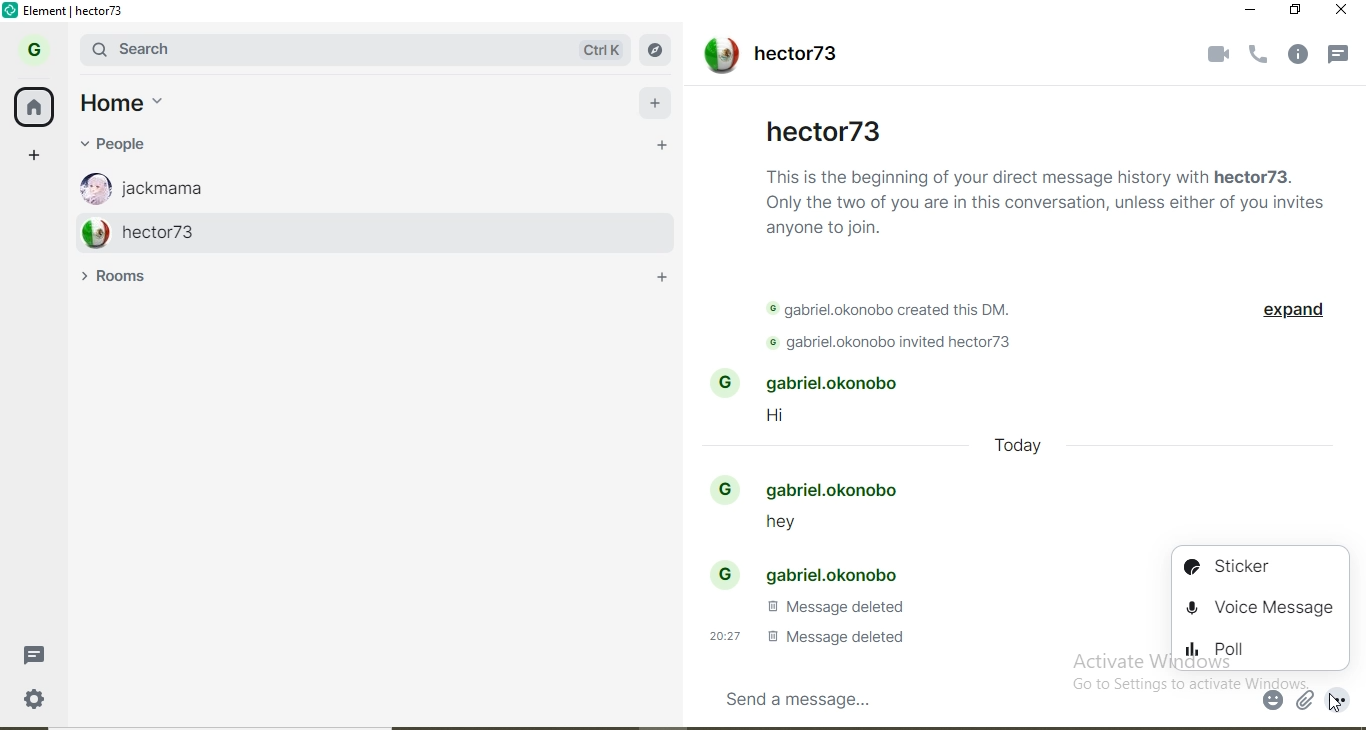 This screenshot has height=730, width=1366. Describe the element at coordinates (772, 527) in the screenshot. I see `hey` at that location.